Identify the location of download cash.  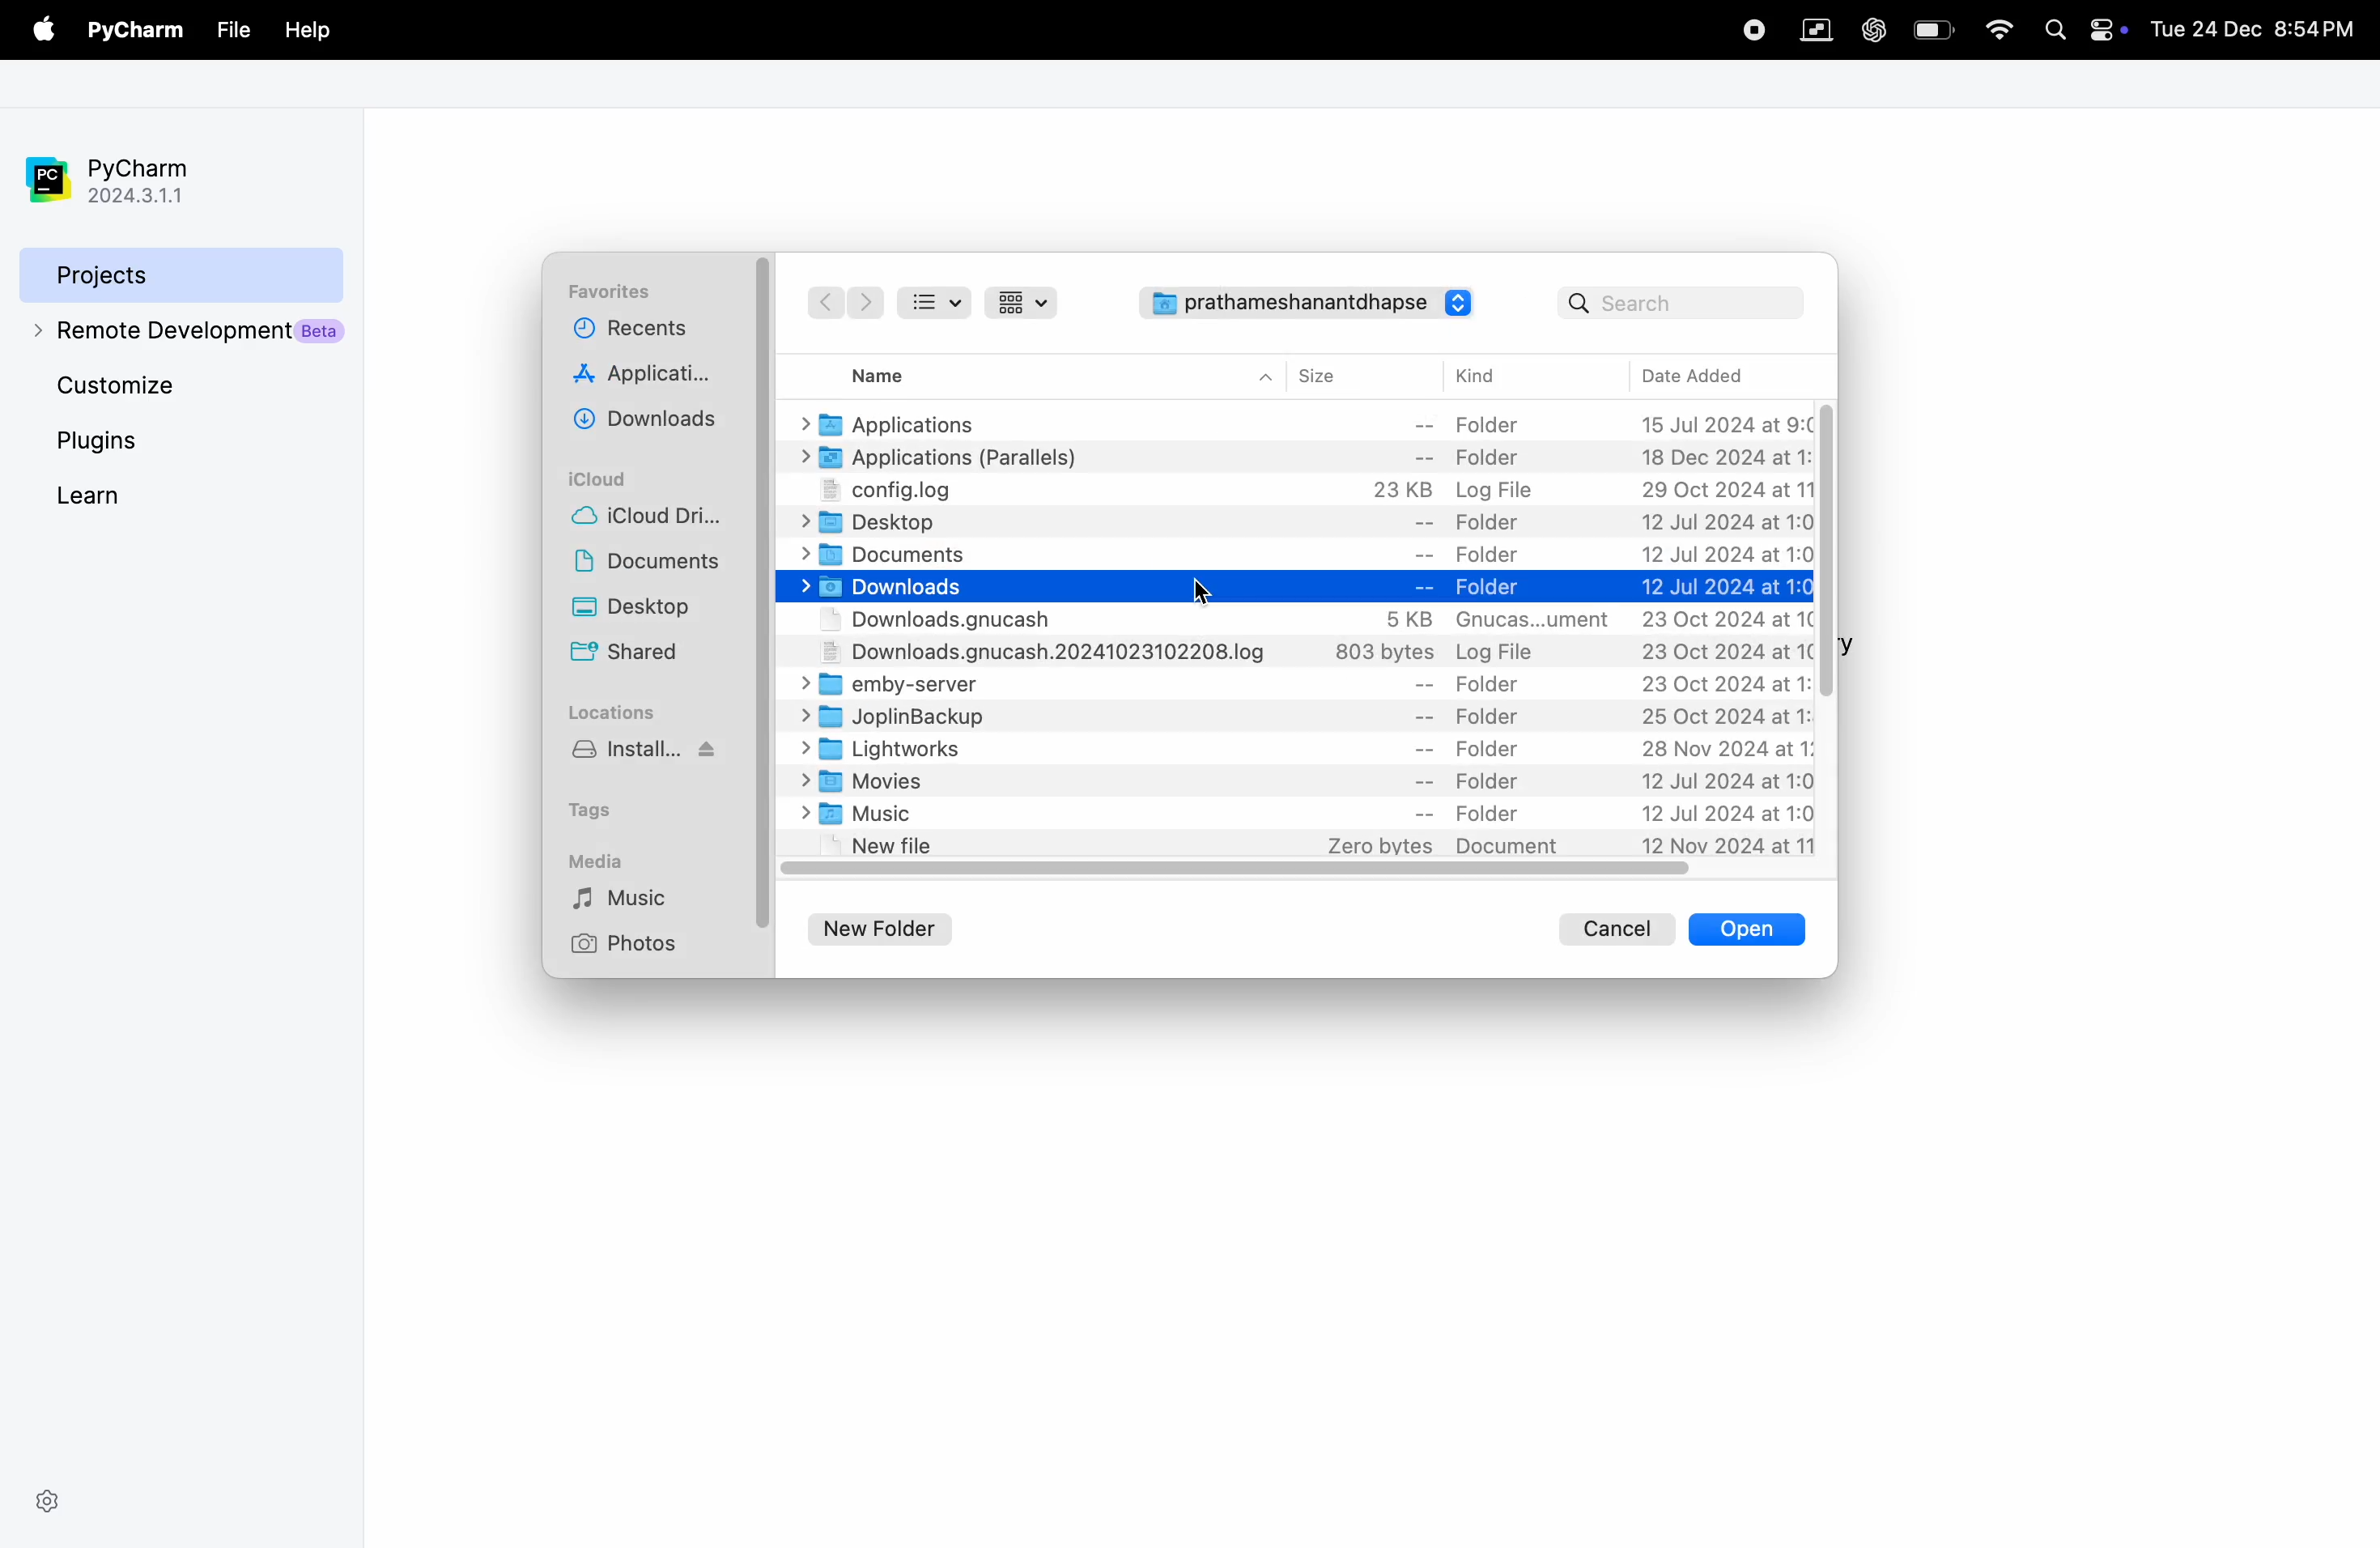
(1304, 621).